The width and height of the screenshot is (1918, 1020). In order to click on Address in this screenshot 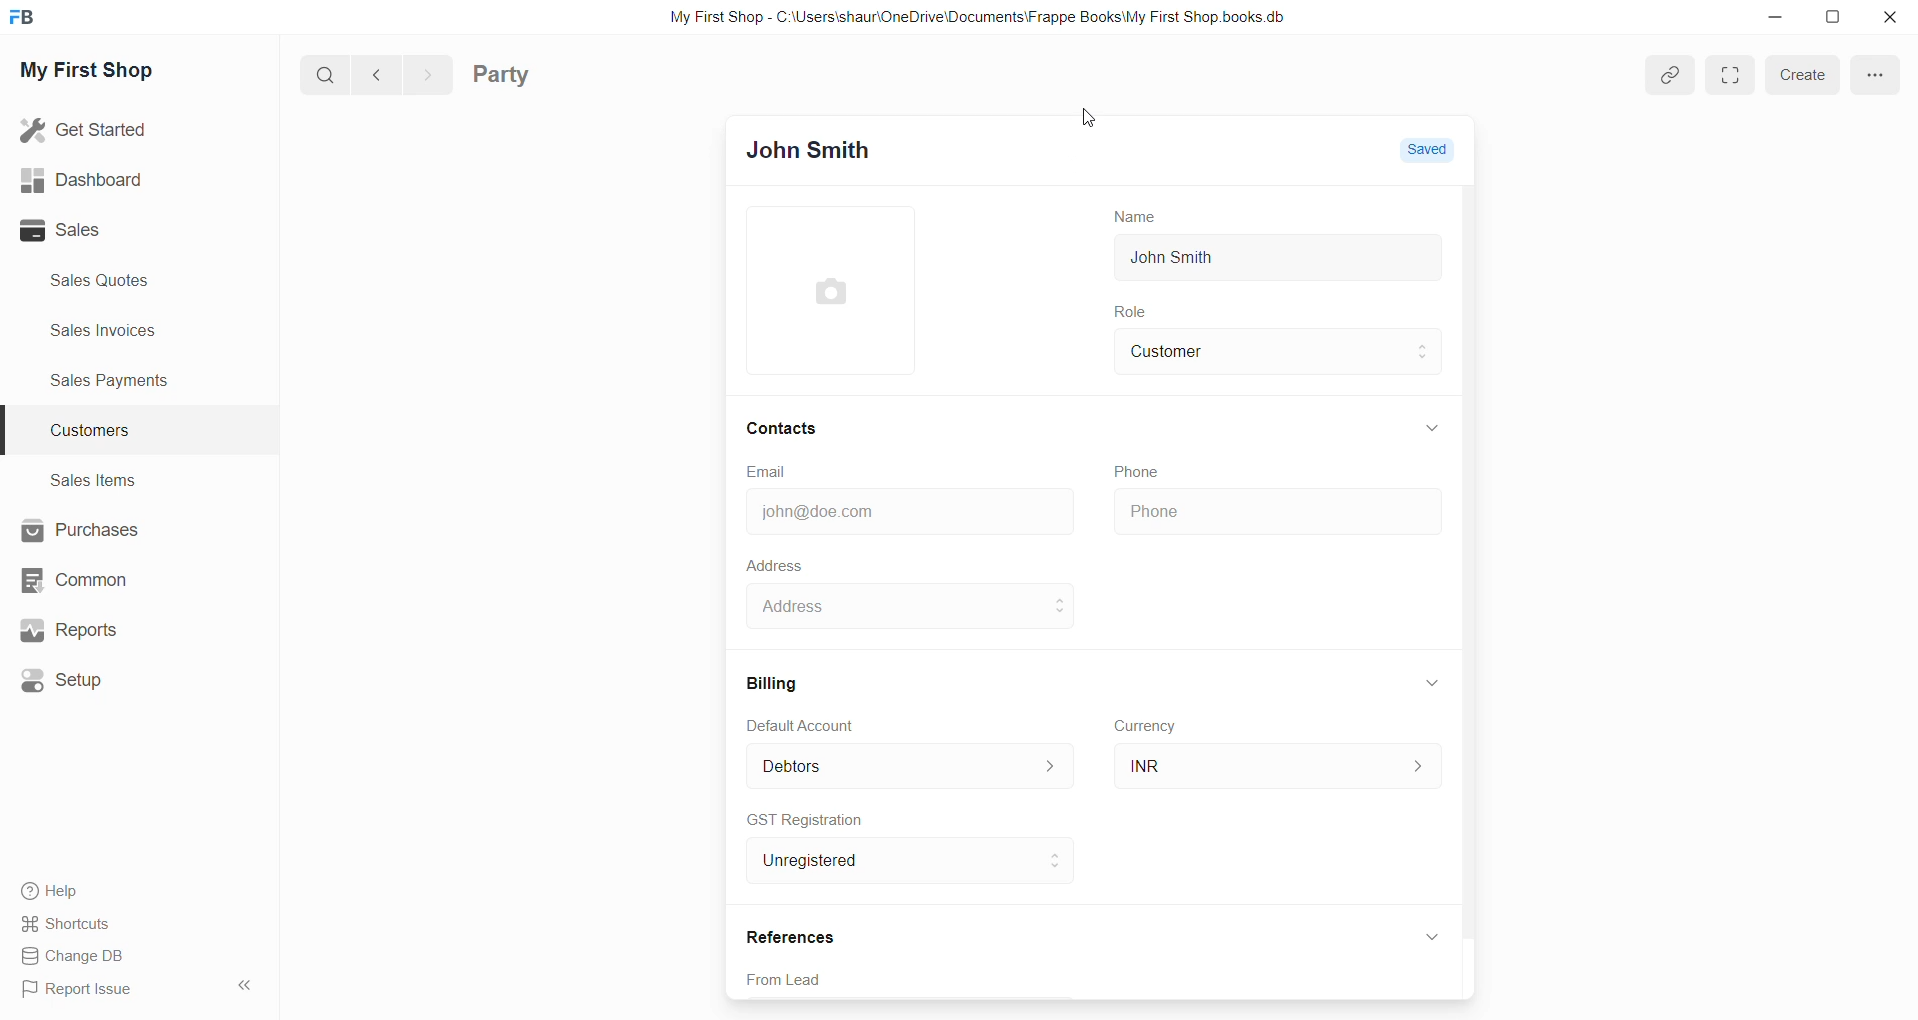, I will do `click(891, 608)`.